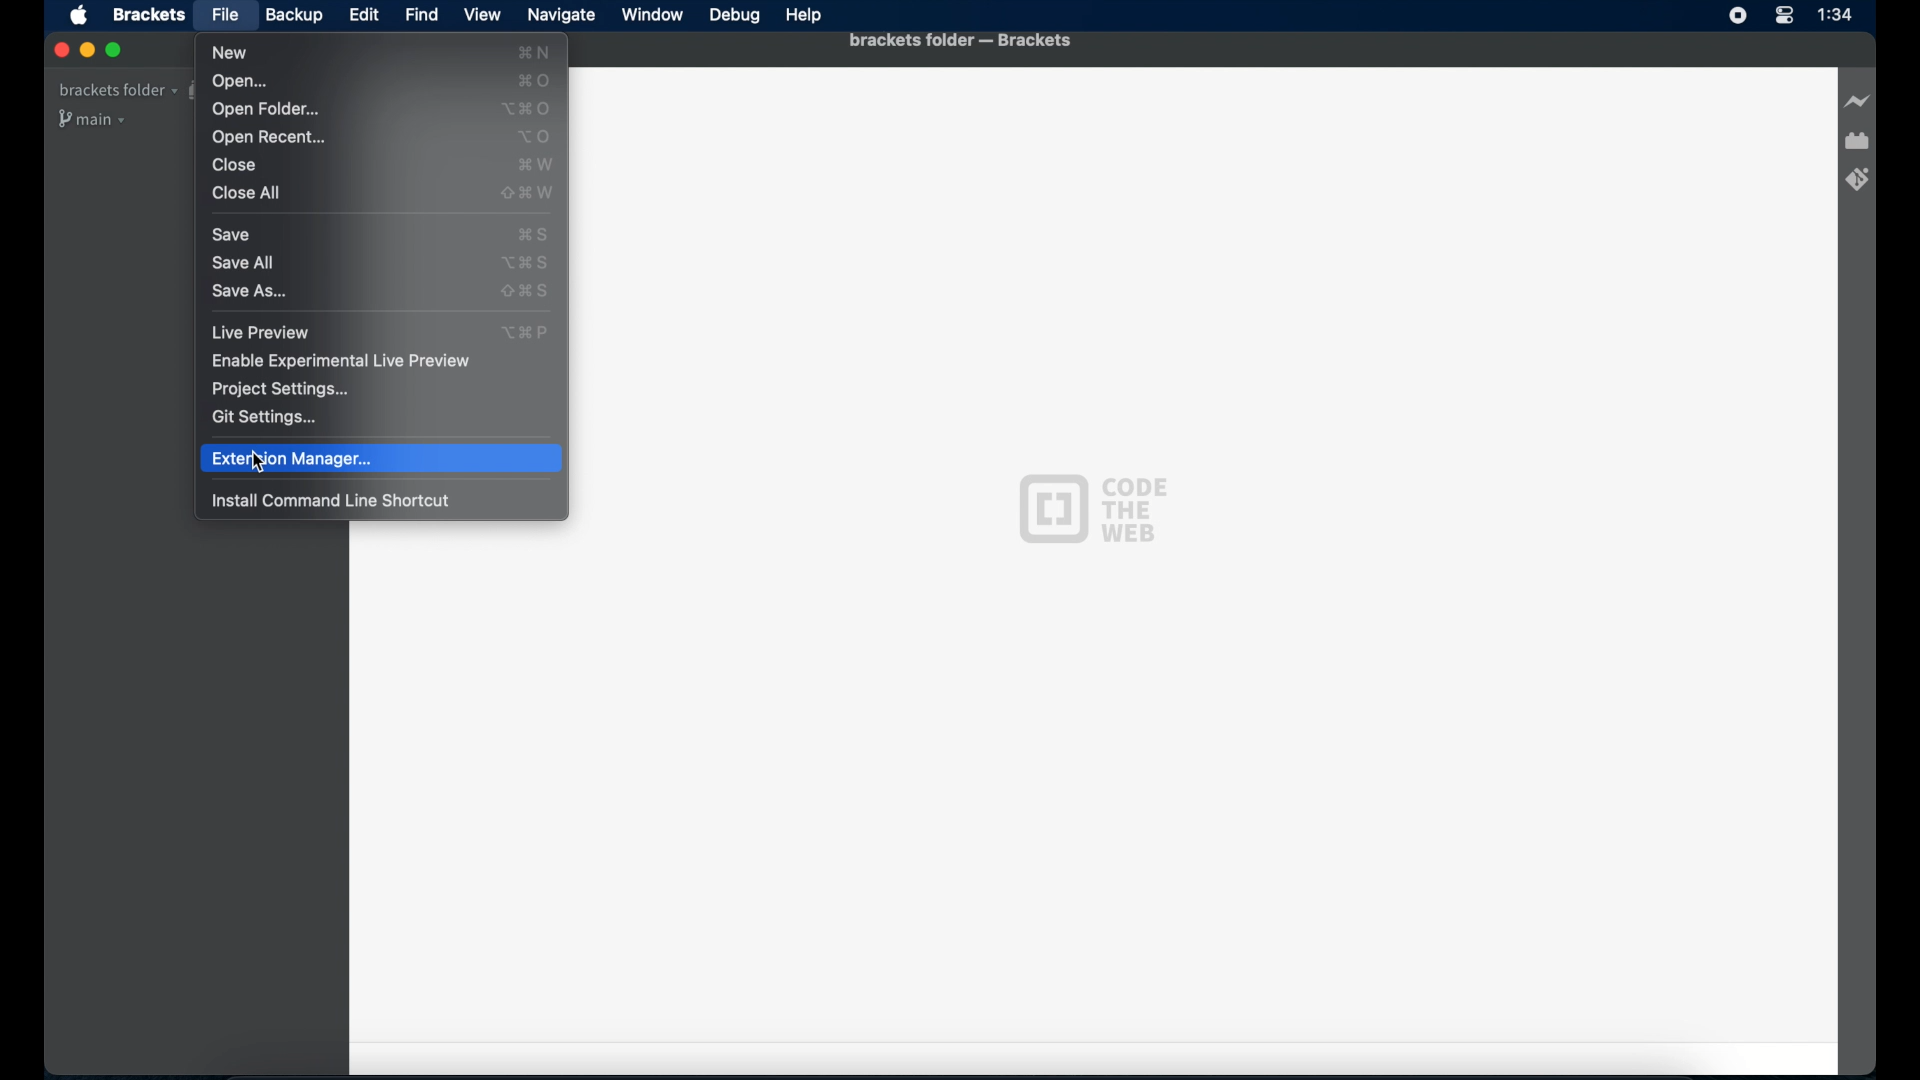 The height and width of the screenshot is (1080, 1920). I want to click on extension manager, so click(380, 459).